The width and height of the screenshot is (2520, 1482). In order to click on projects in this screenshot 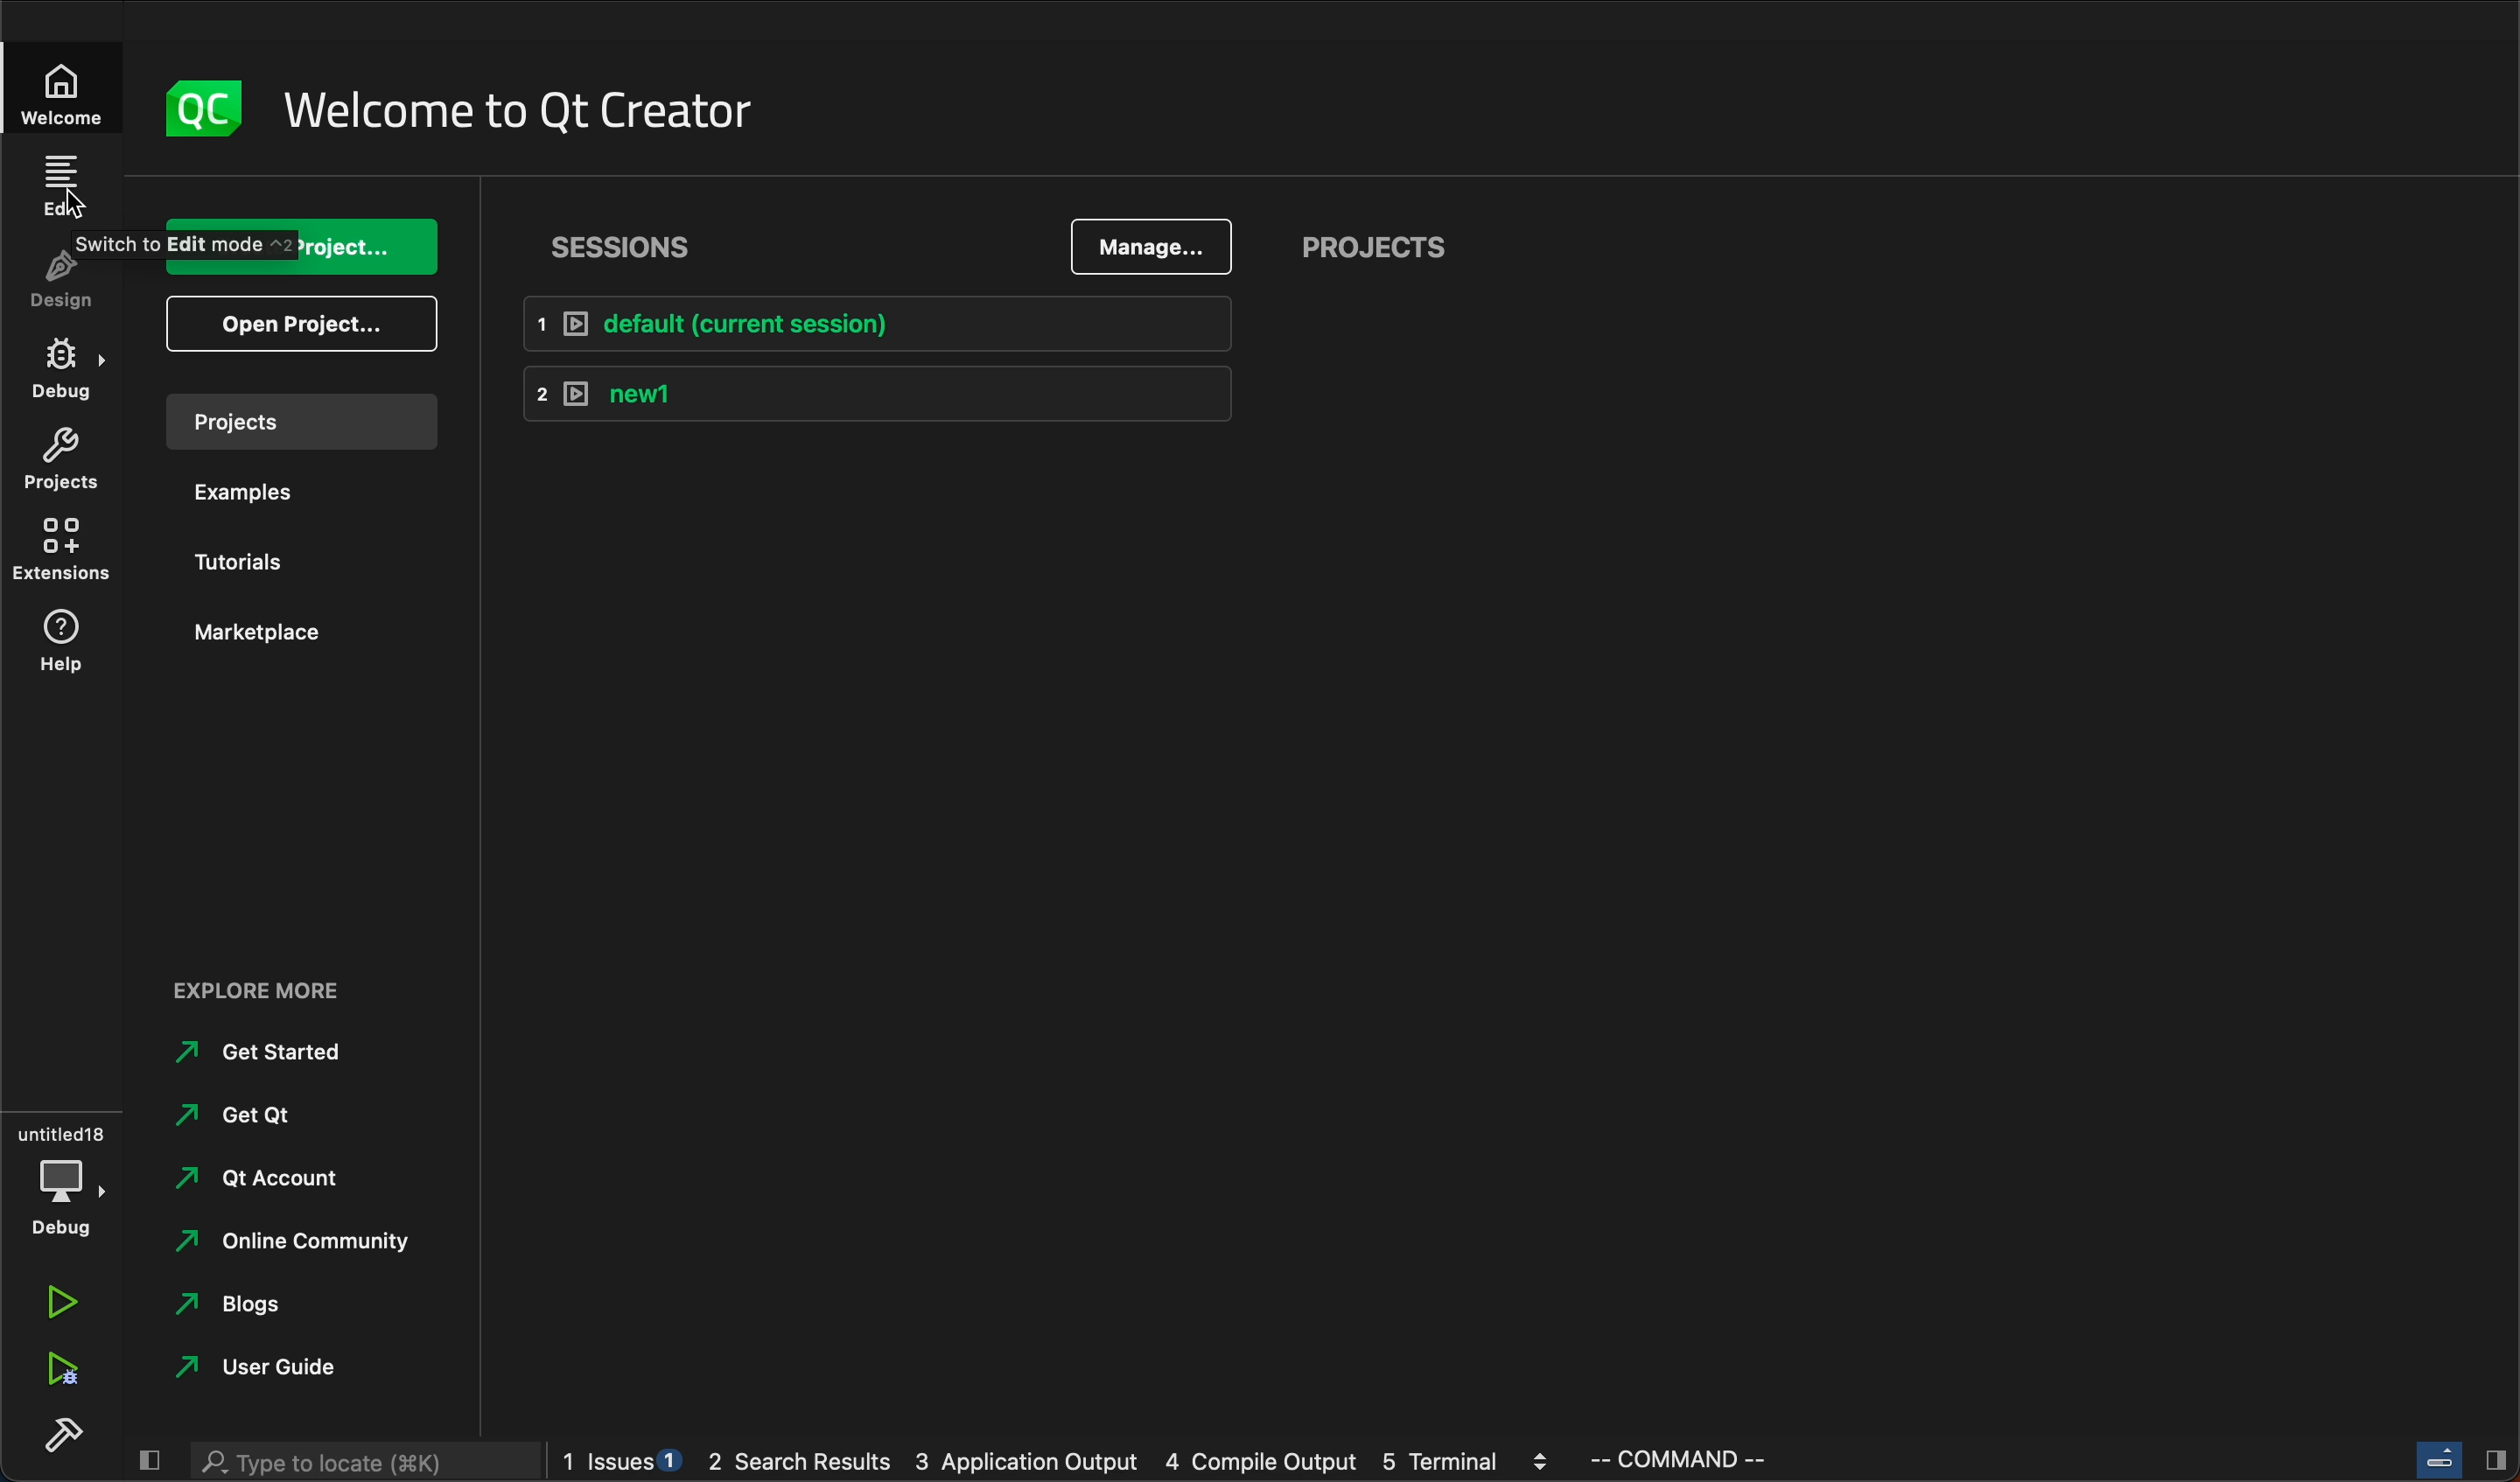, I will do `click(68, 456)`.